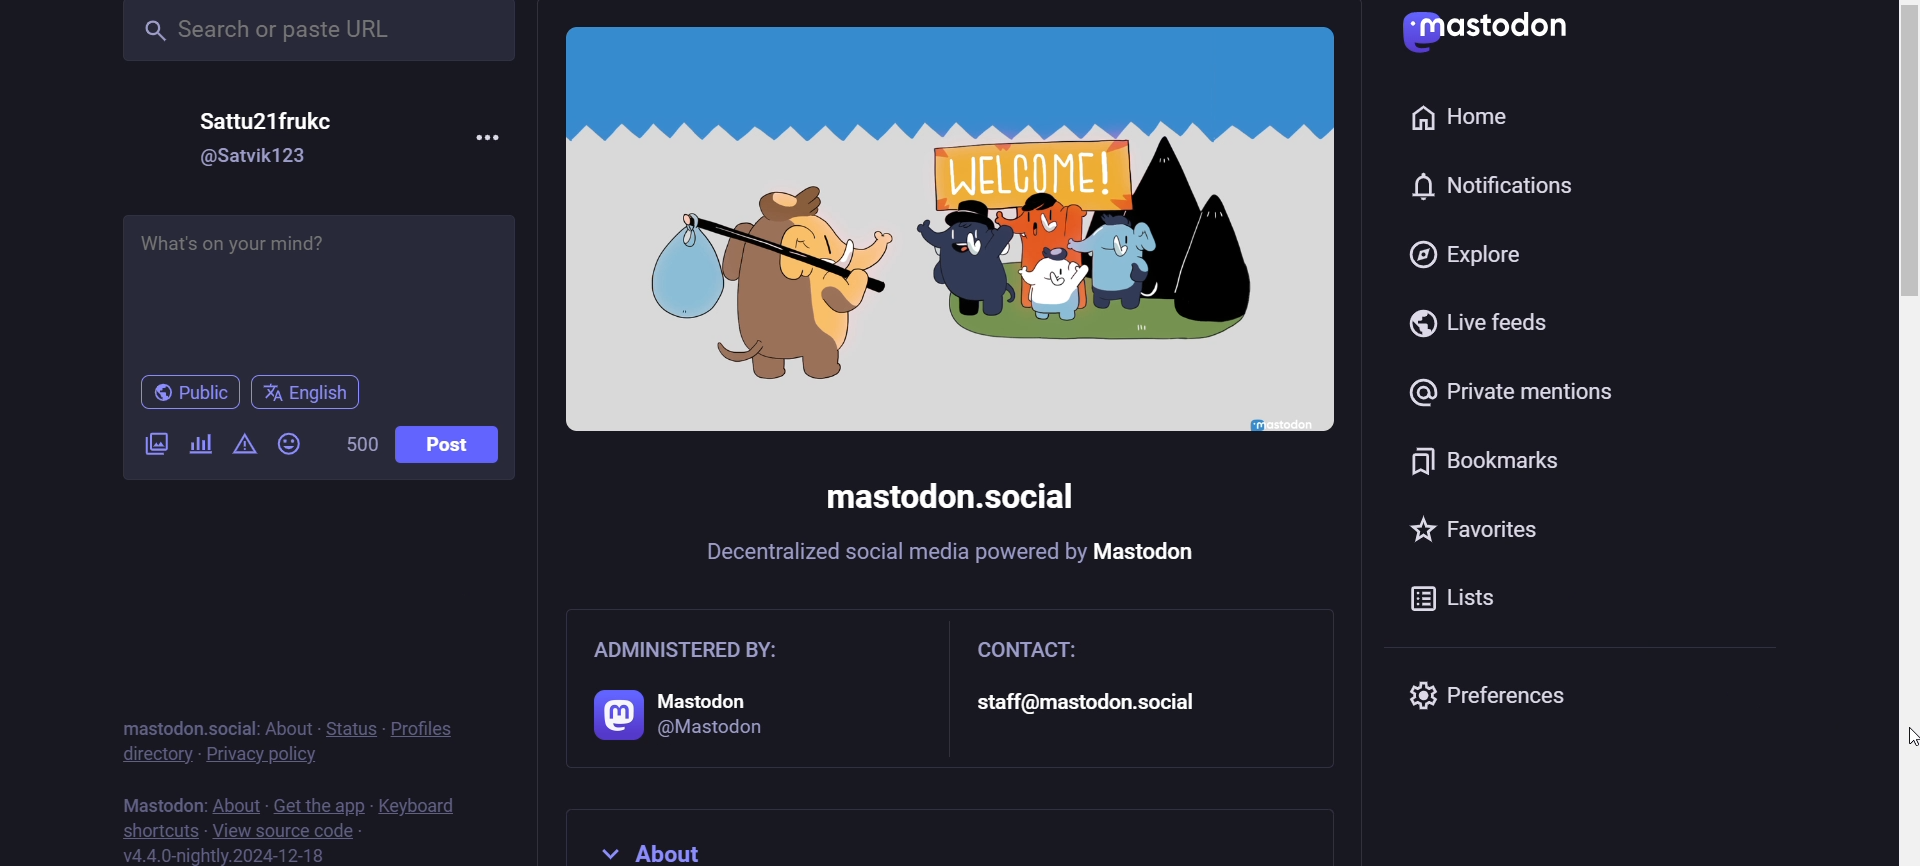  Describe the element at coordinates (157, 799) in the screenshot. I see `mastodon` at that location.